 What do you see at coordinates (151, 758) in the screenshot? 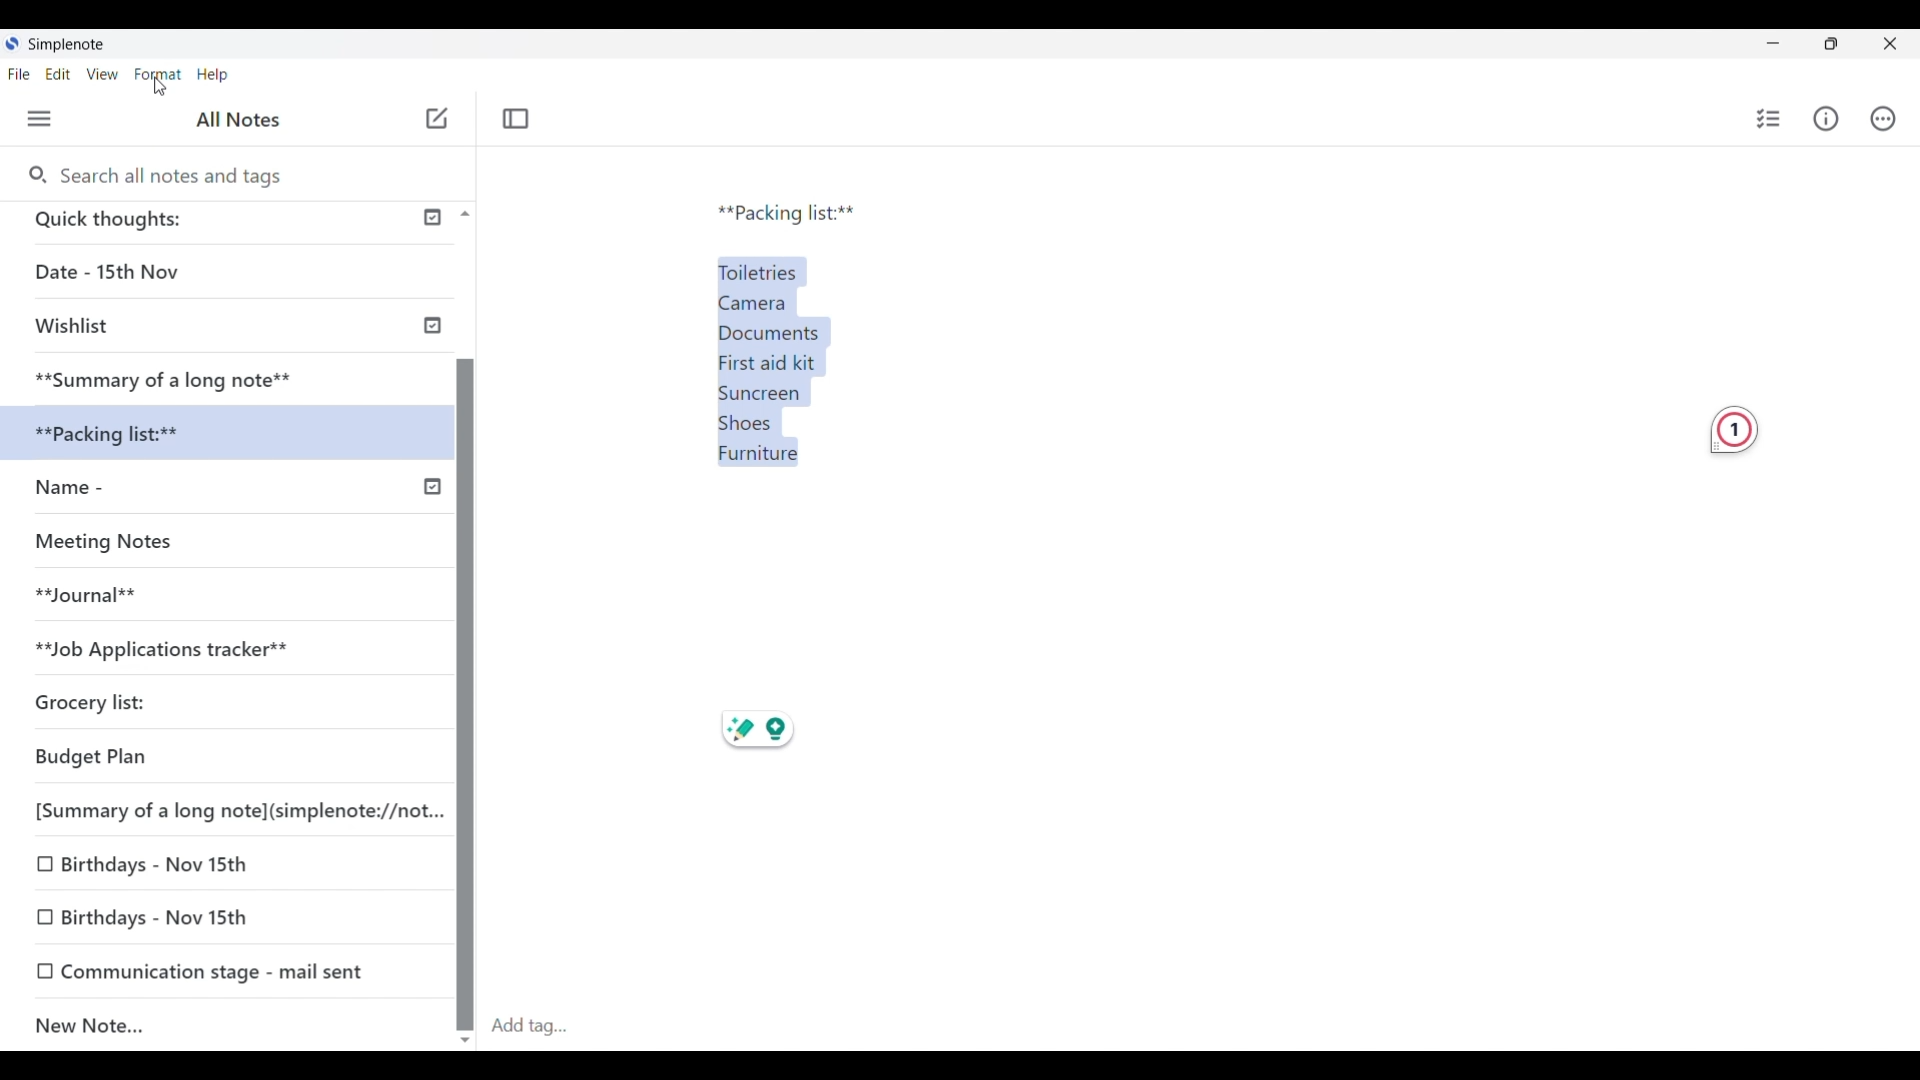
I see `Budget Plan` at bounding box center [151, 758].